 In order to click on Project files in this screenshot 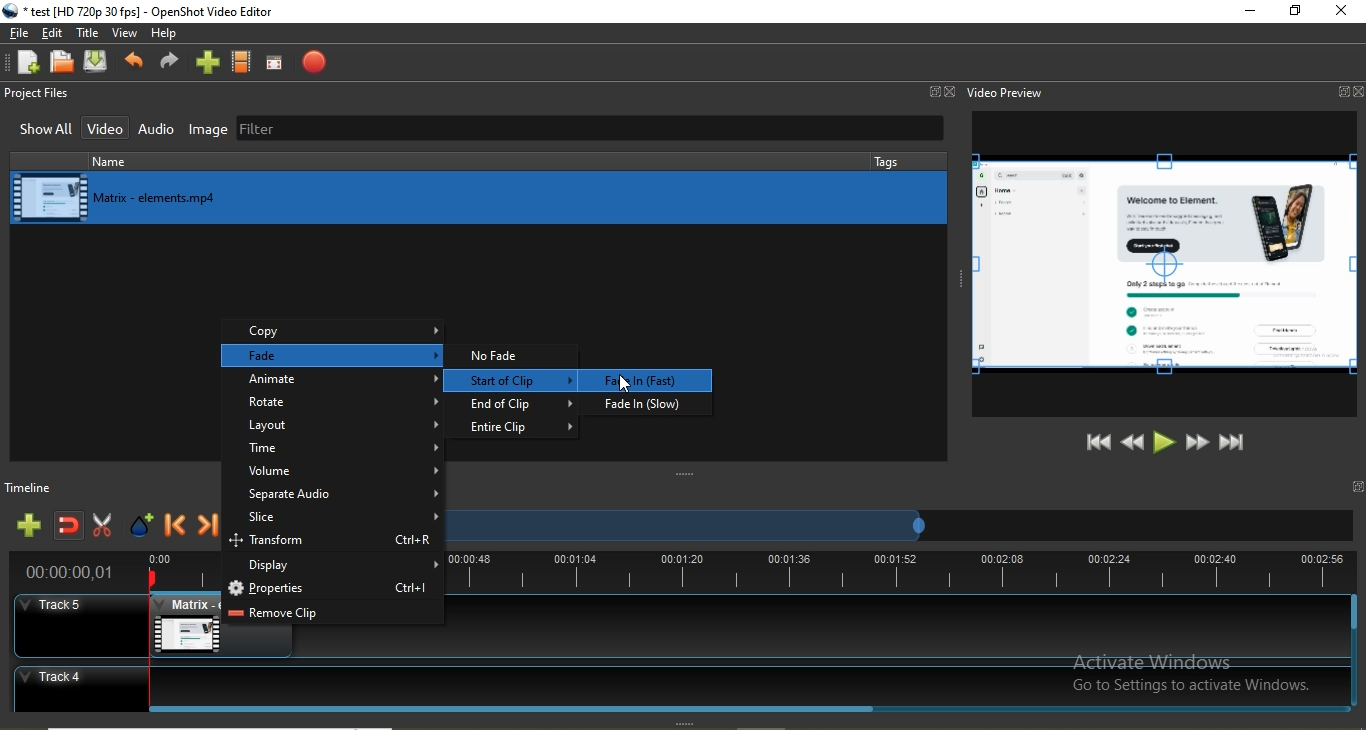, I will do `click(42, 94)`.